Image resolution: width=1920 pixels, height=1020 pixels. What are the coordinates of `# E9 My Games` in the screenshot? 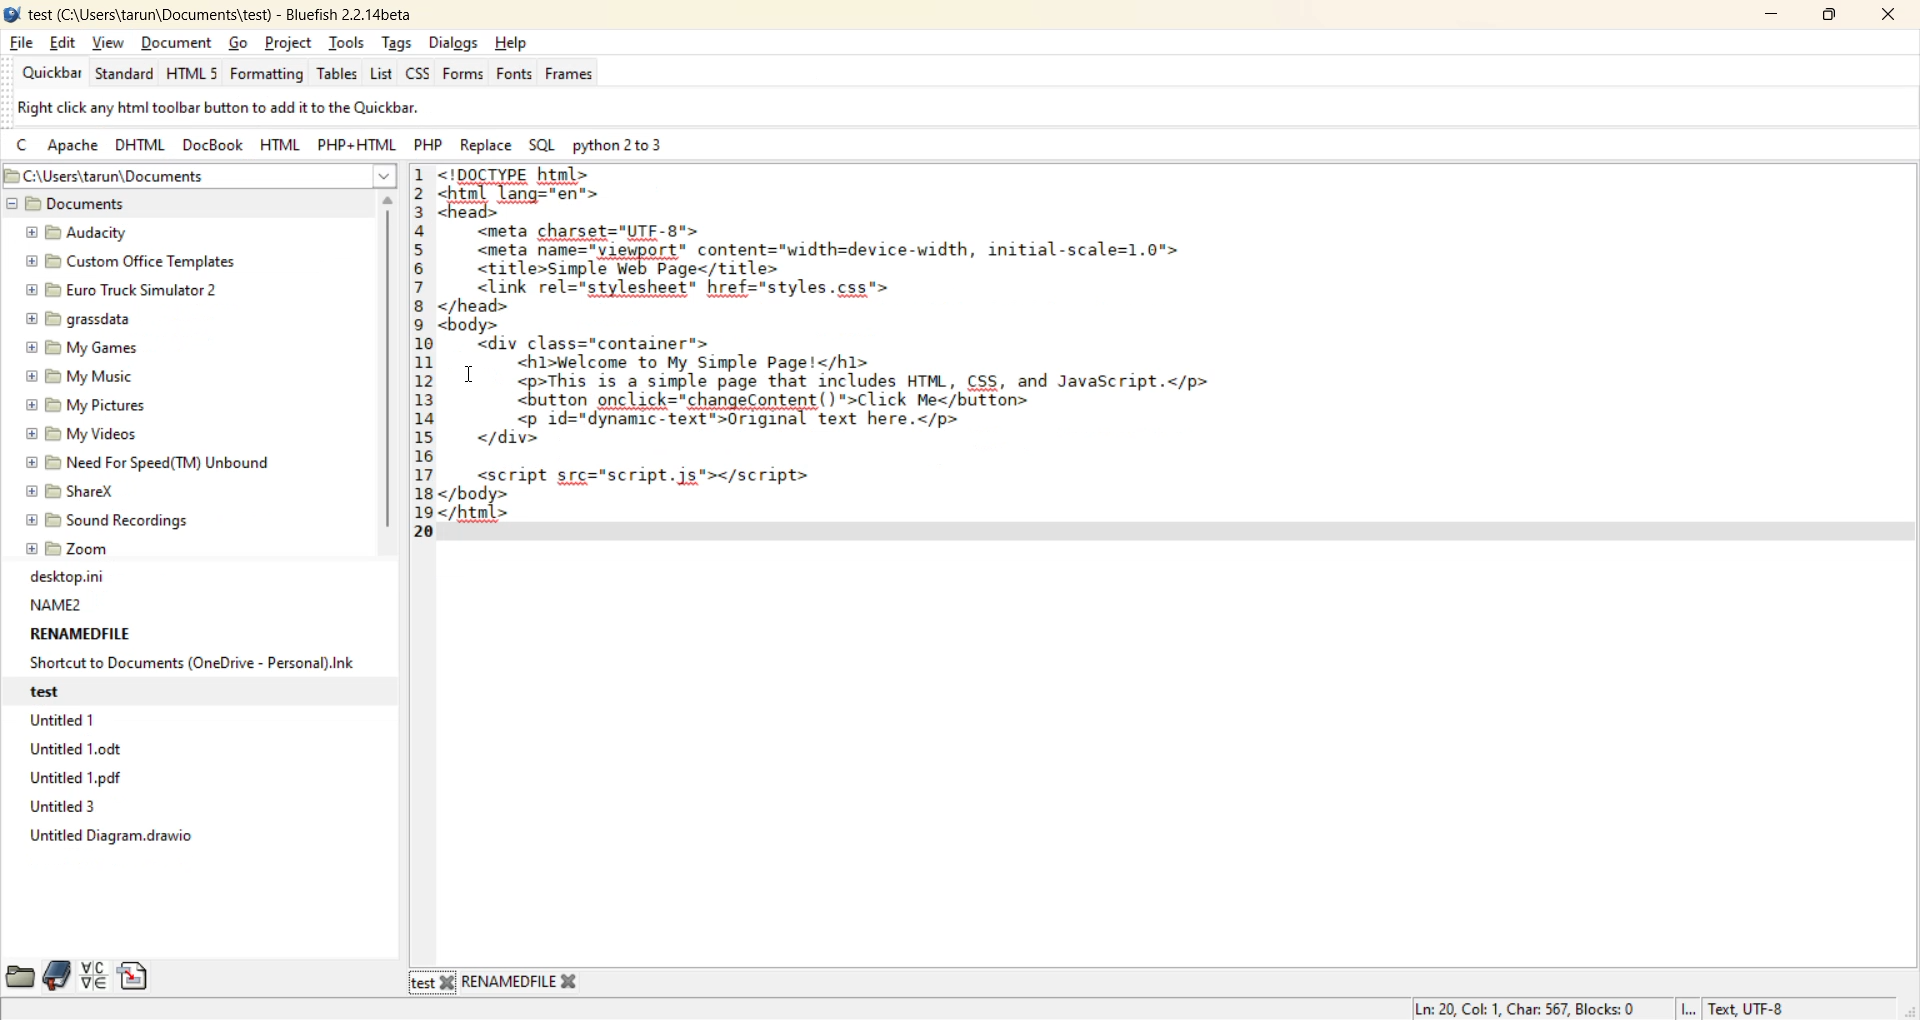 It's located at (87, 347).